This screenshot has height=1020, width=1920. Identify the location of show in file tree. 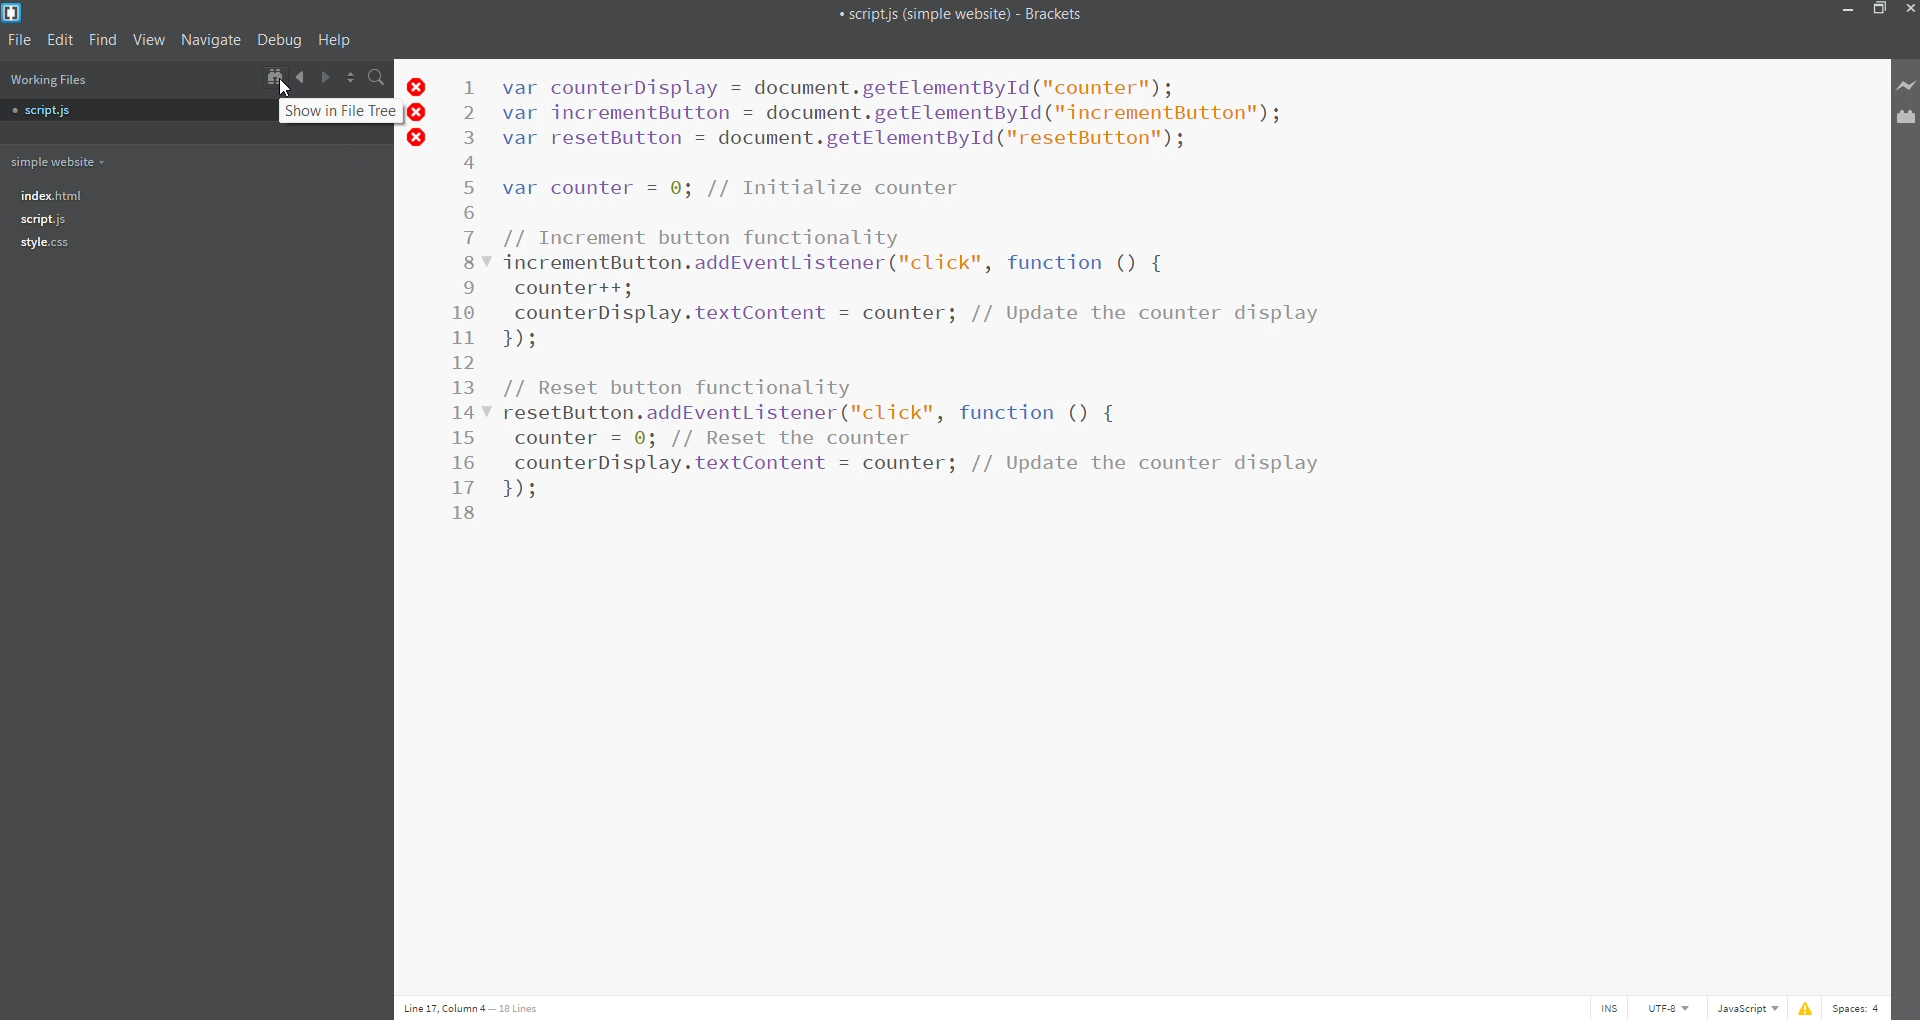
(340, 111).